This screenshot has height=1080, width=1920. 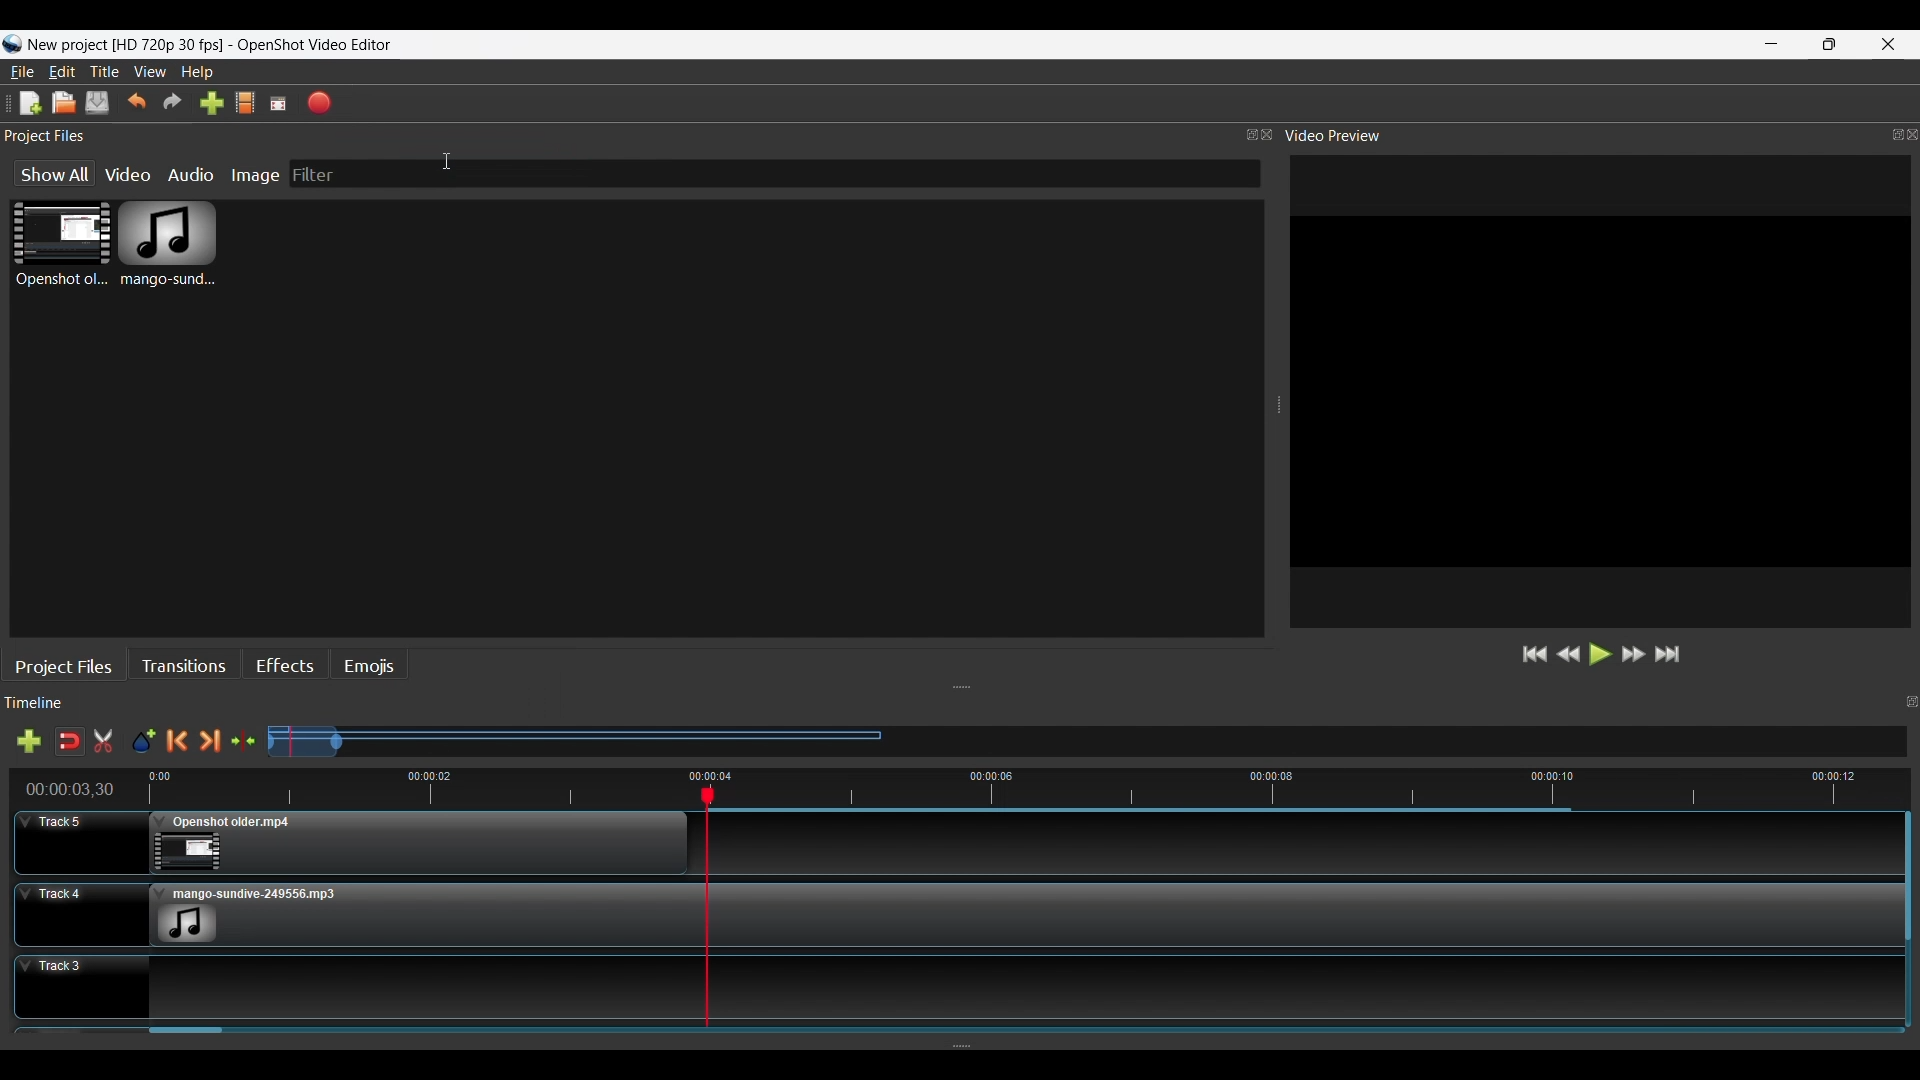 I want to click on File, so click(x=23, y=72).